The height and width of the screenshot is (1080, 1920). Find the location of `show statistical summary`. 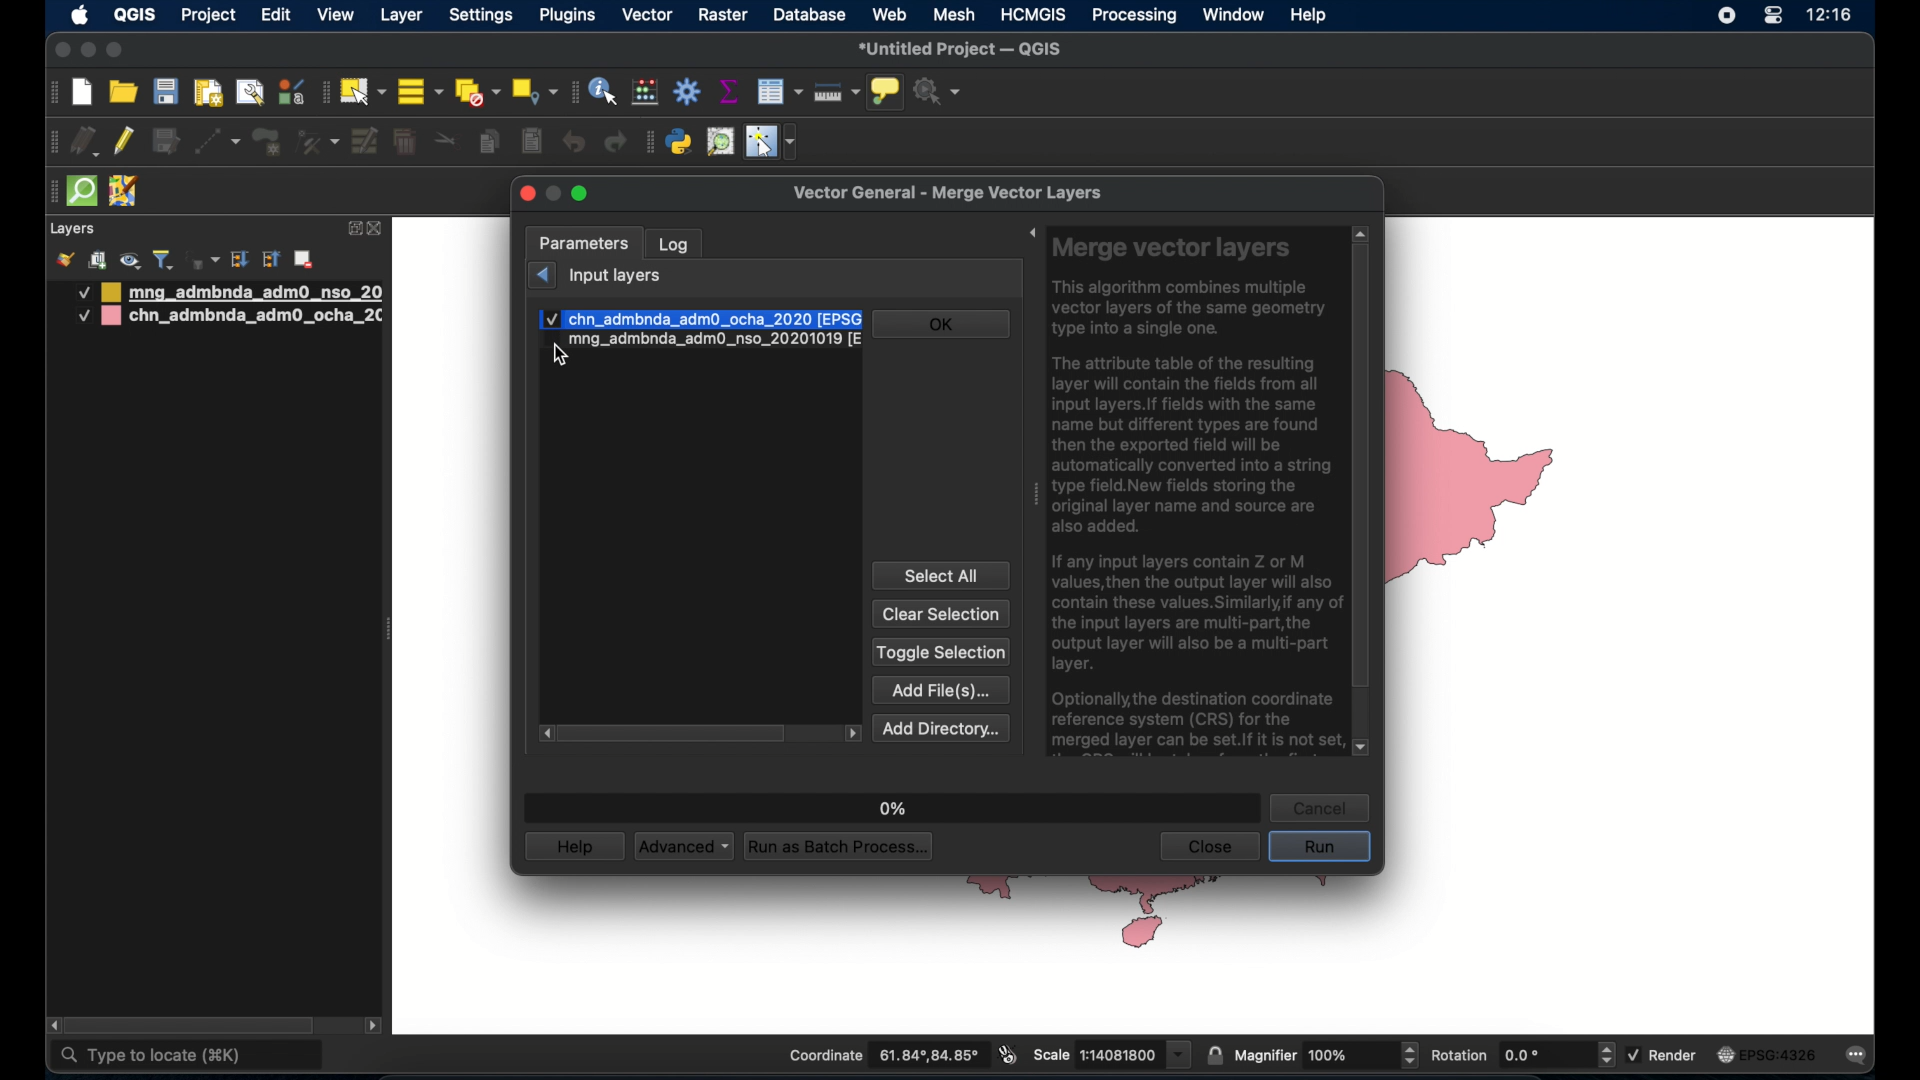

show statistical summary is located at coordinates (727, 91).